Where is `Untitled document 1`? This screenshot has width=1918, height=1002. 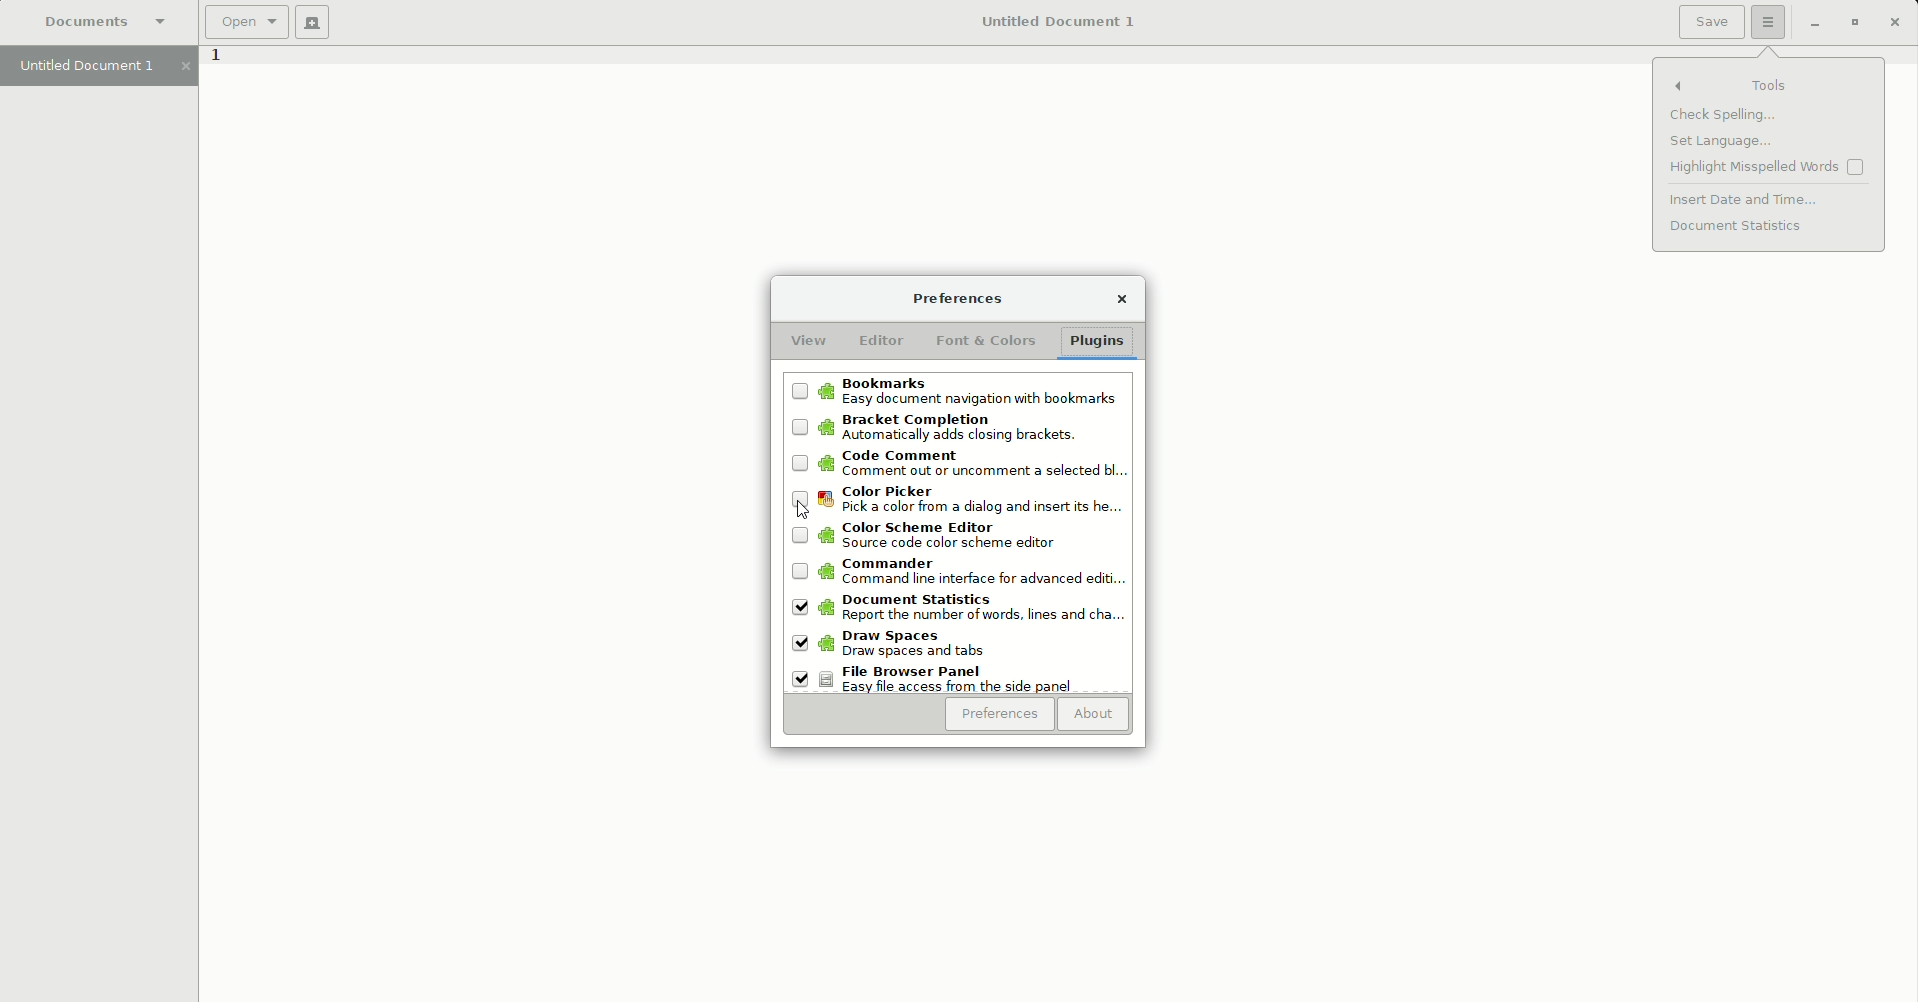
Untitled document 1 is located at coordinates (99, 67).